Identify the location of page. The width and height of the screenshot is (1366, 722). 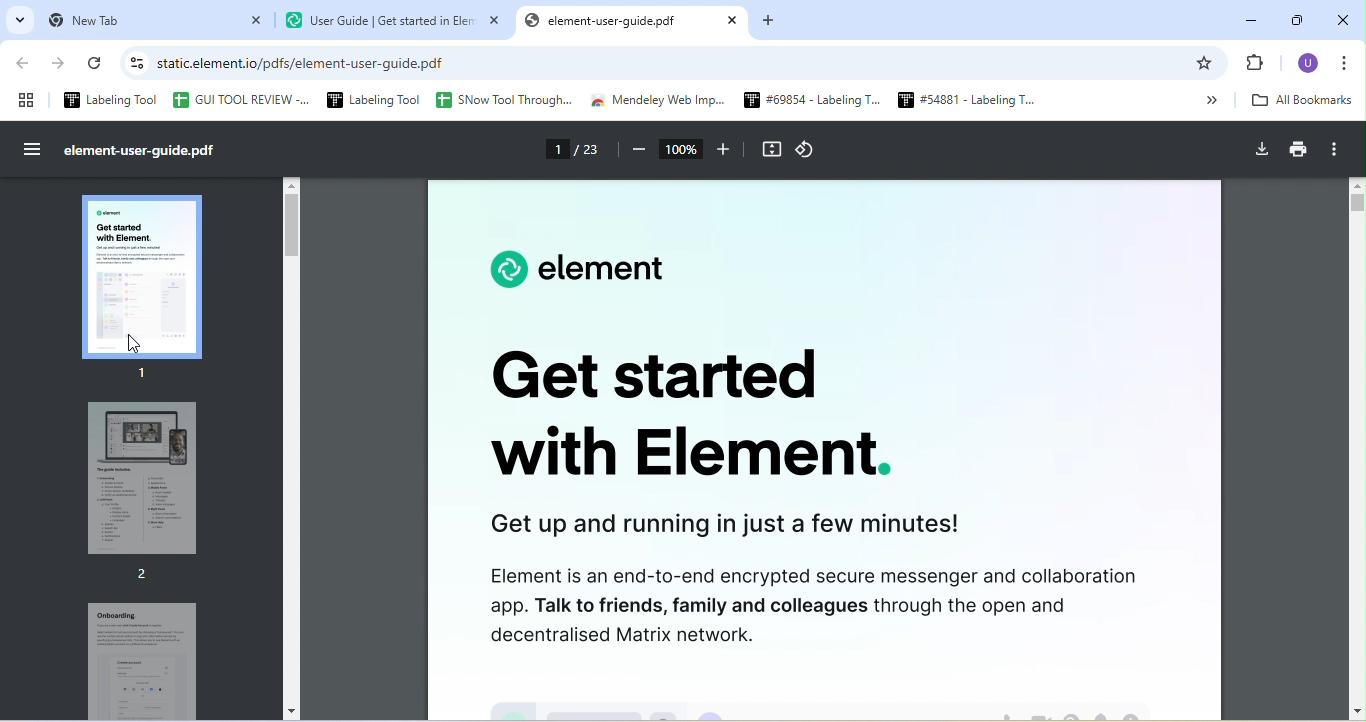
(577, 153).